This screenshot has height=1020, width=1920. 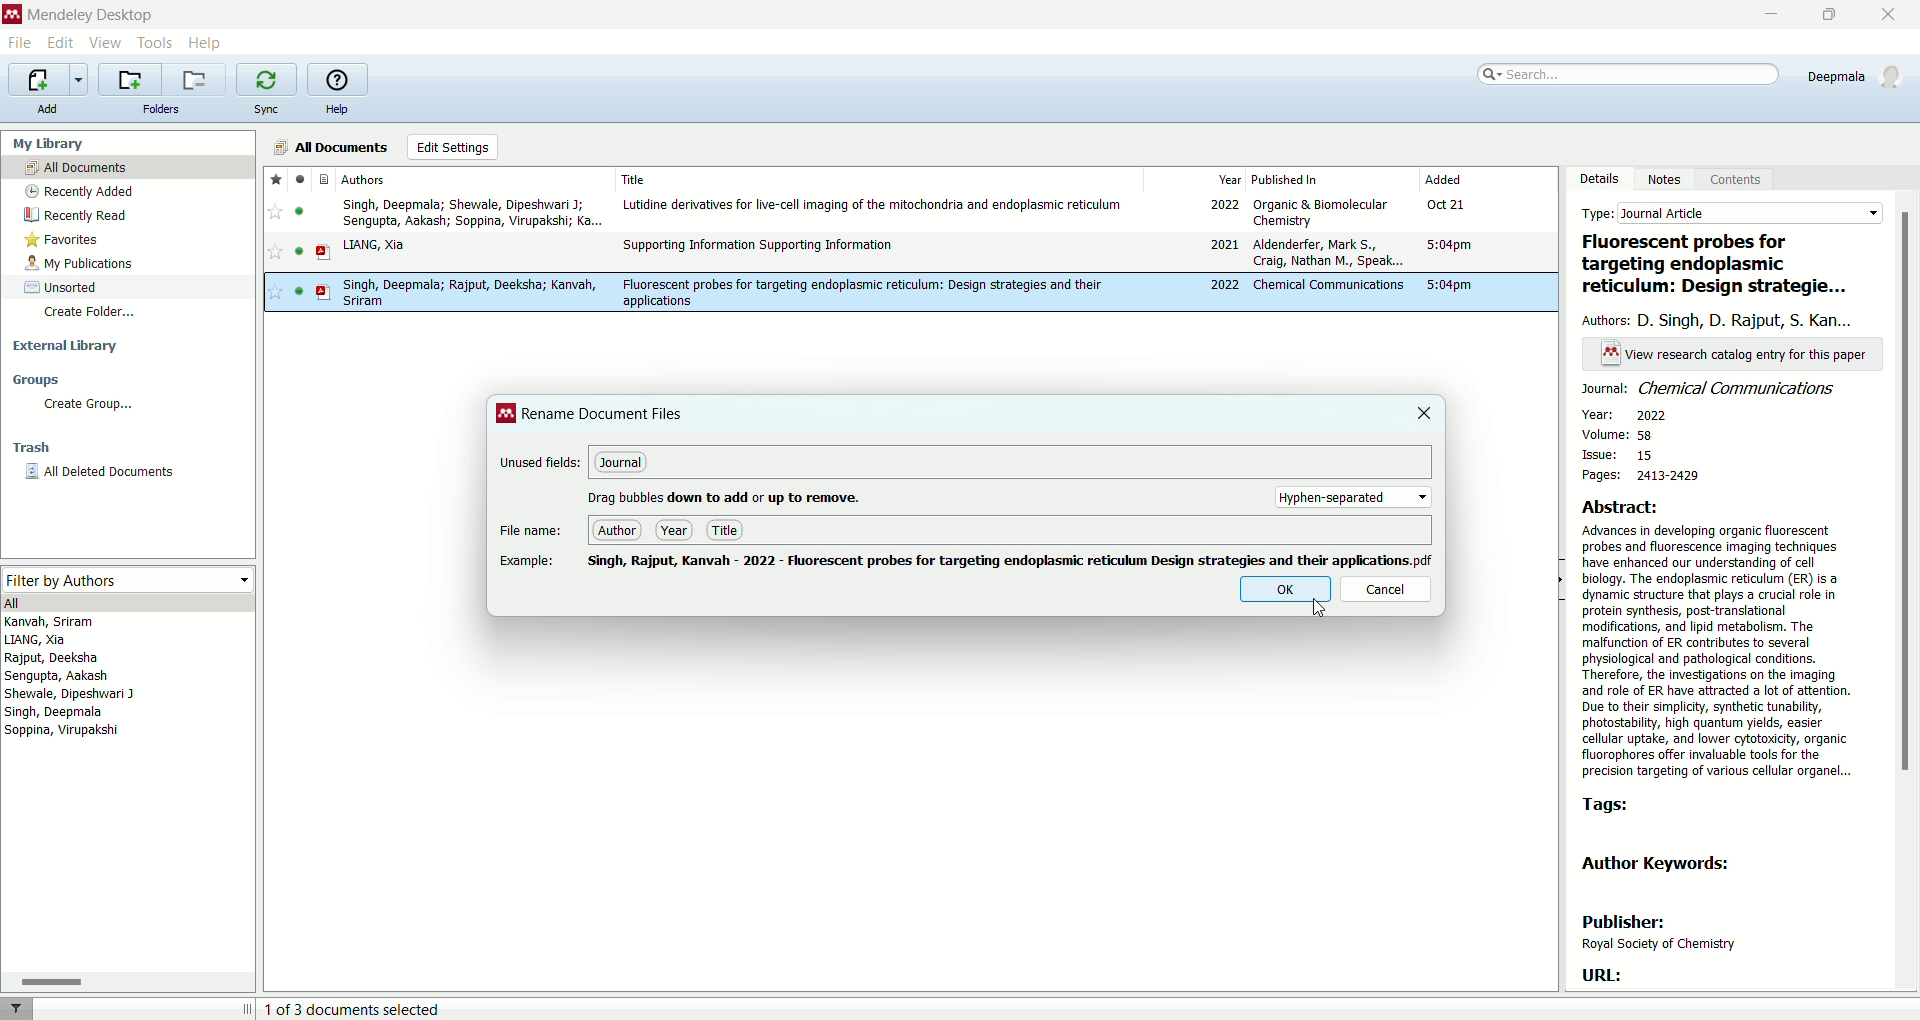 I want to click on document, so click(x=326, y=291).